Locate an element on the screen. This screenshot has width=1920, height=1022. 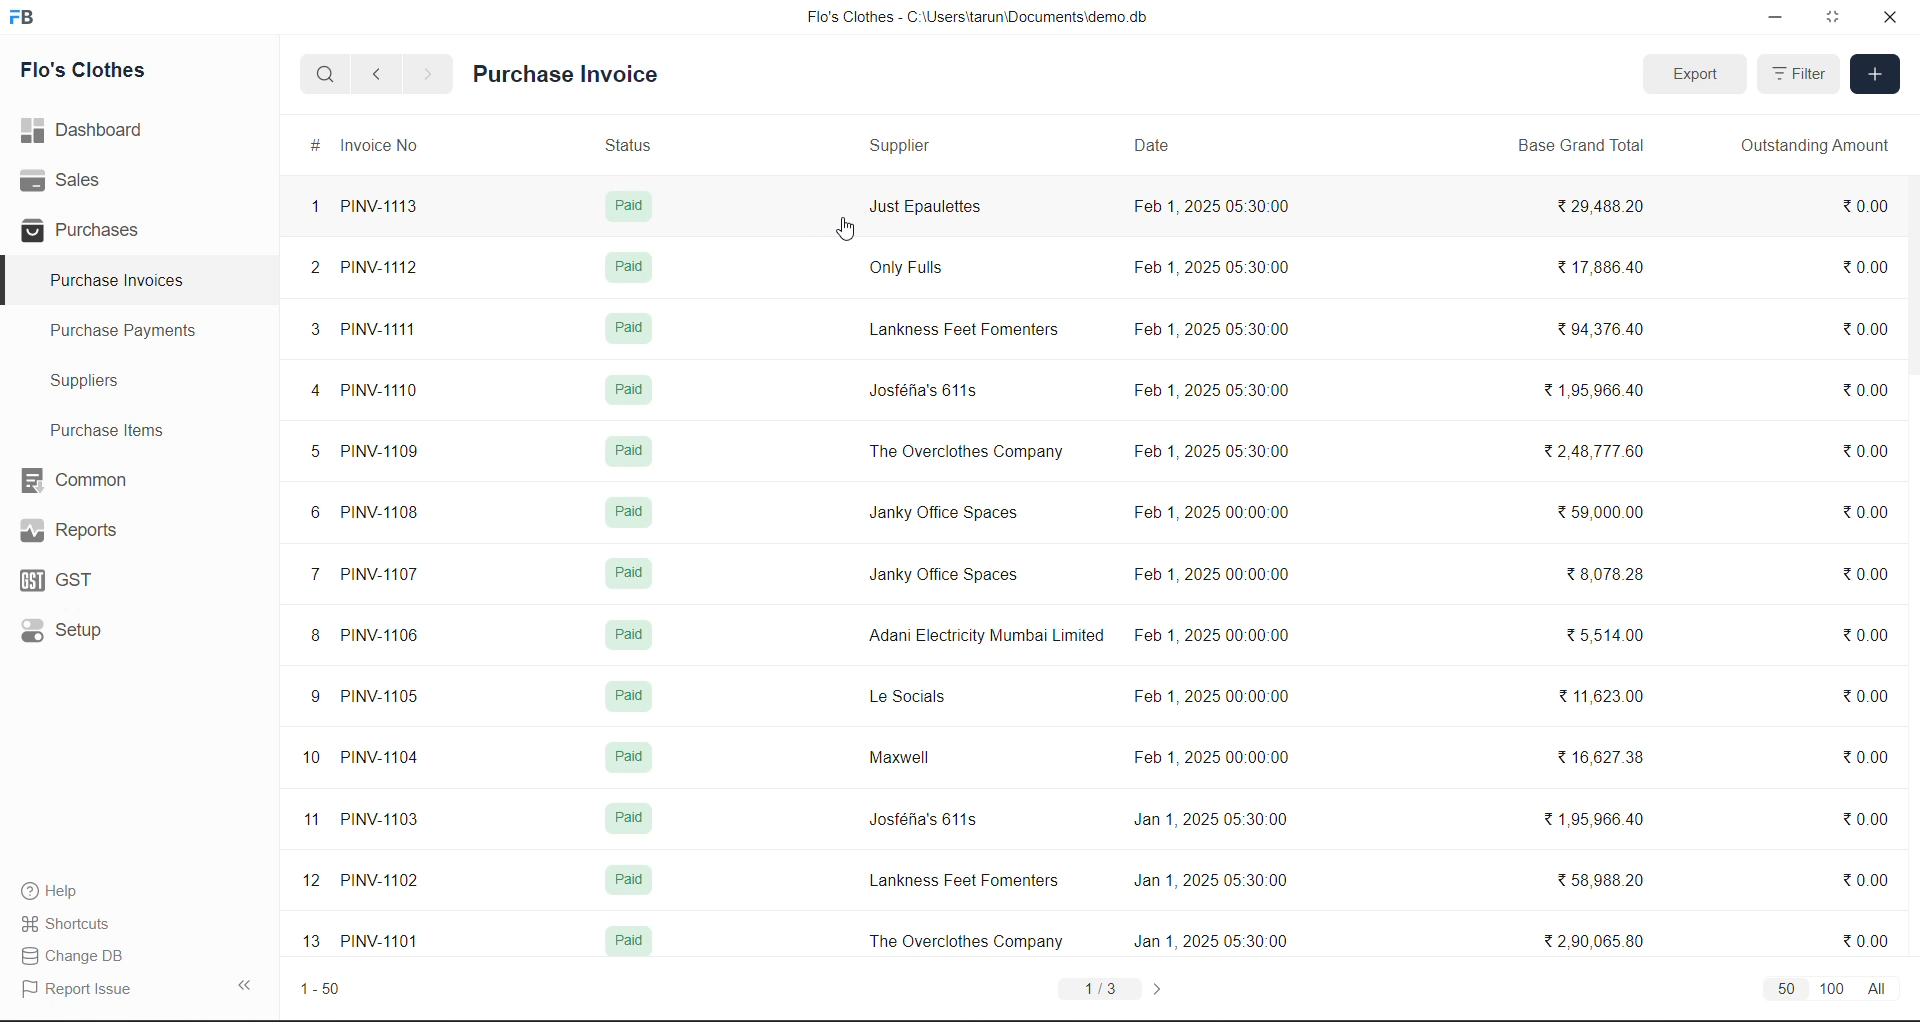
₹358,988.20 is located at coordinates (1606, 880).